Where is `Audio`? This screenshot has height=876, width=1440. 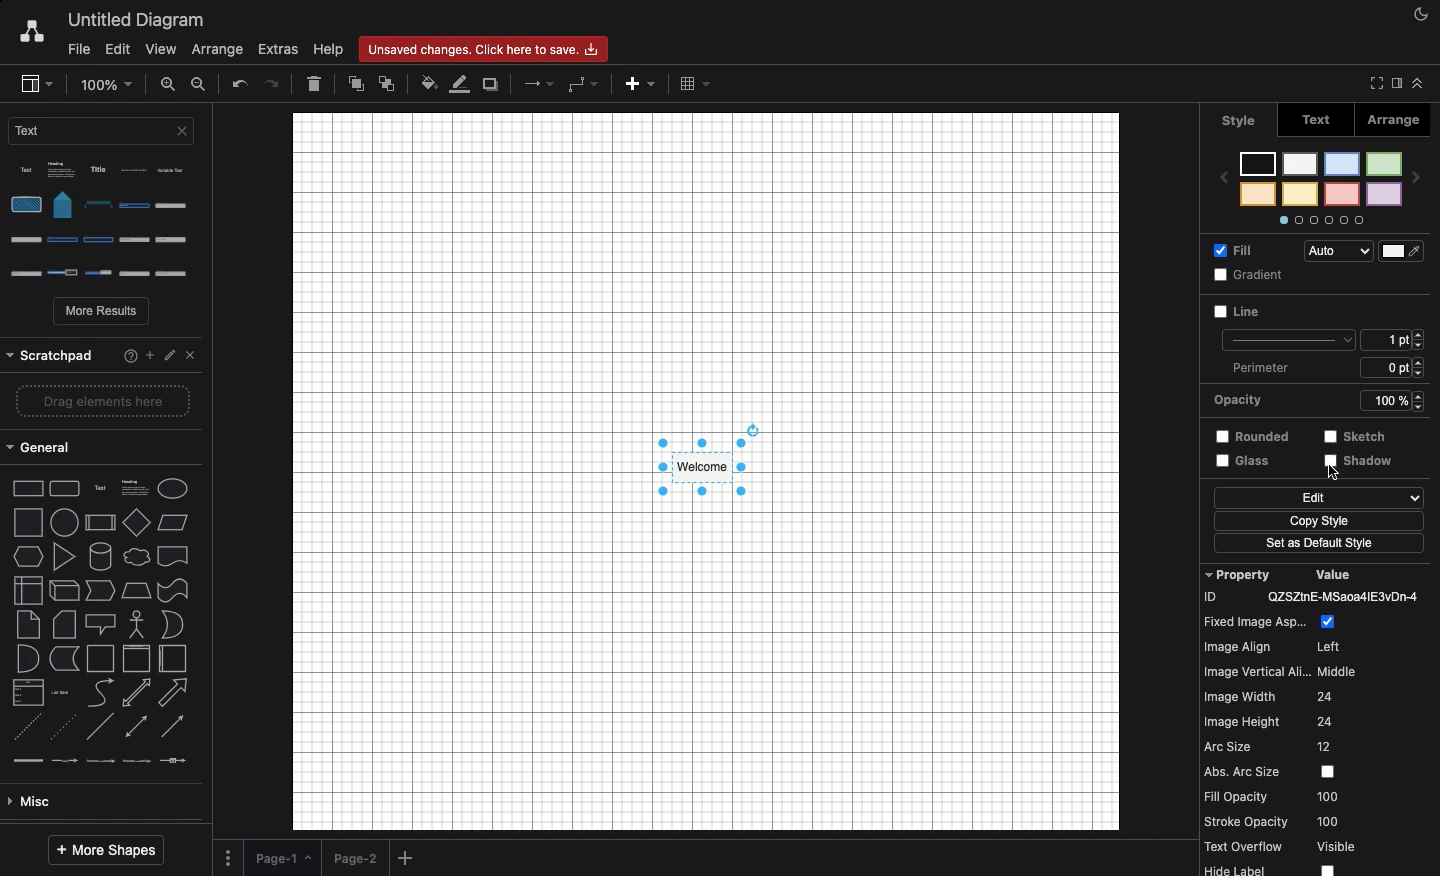
Audio is located at coordinates (1366, 248).